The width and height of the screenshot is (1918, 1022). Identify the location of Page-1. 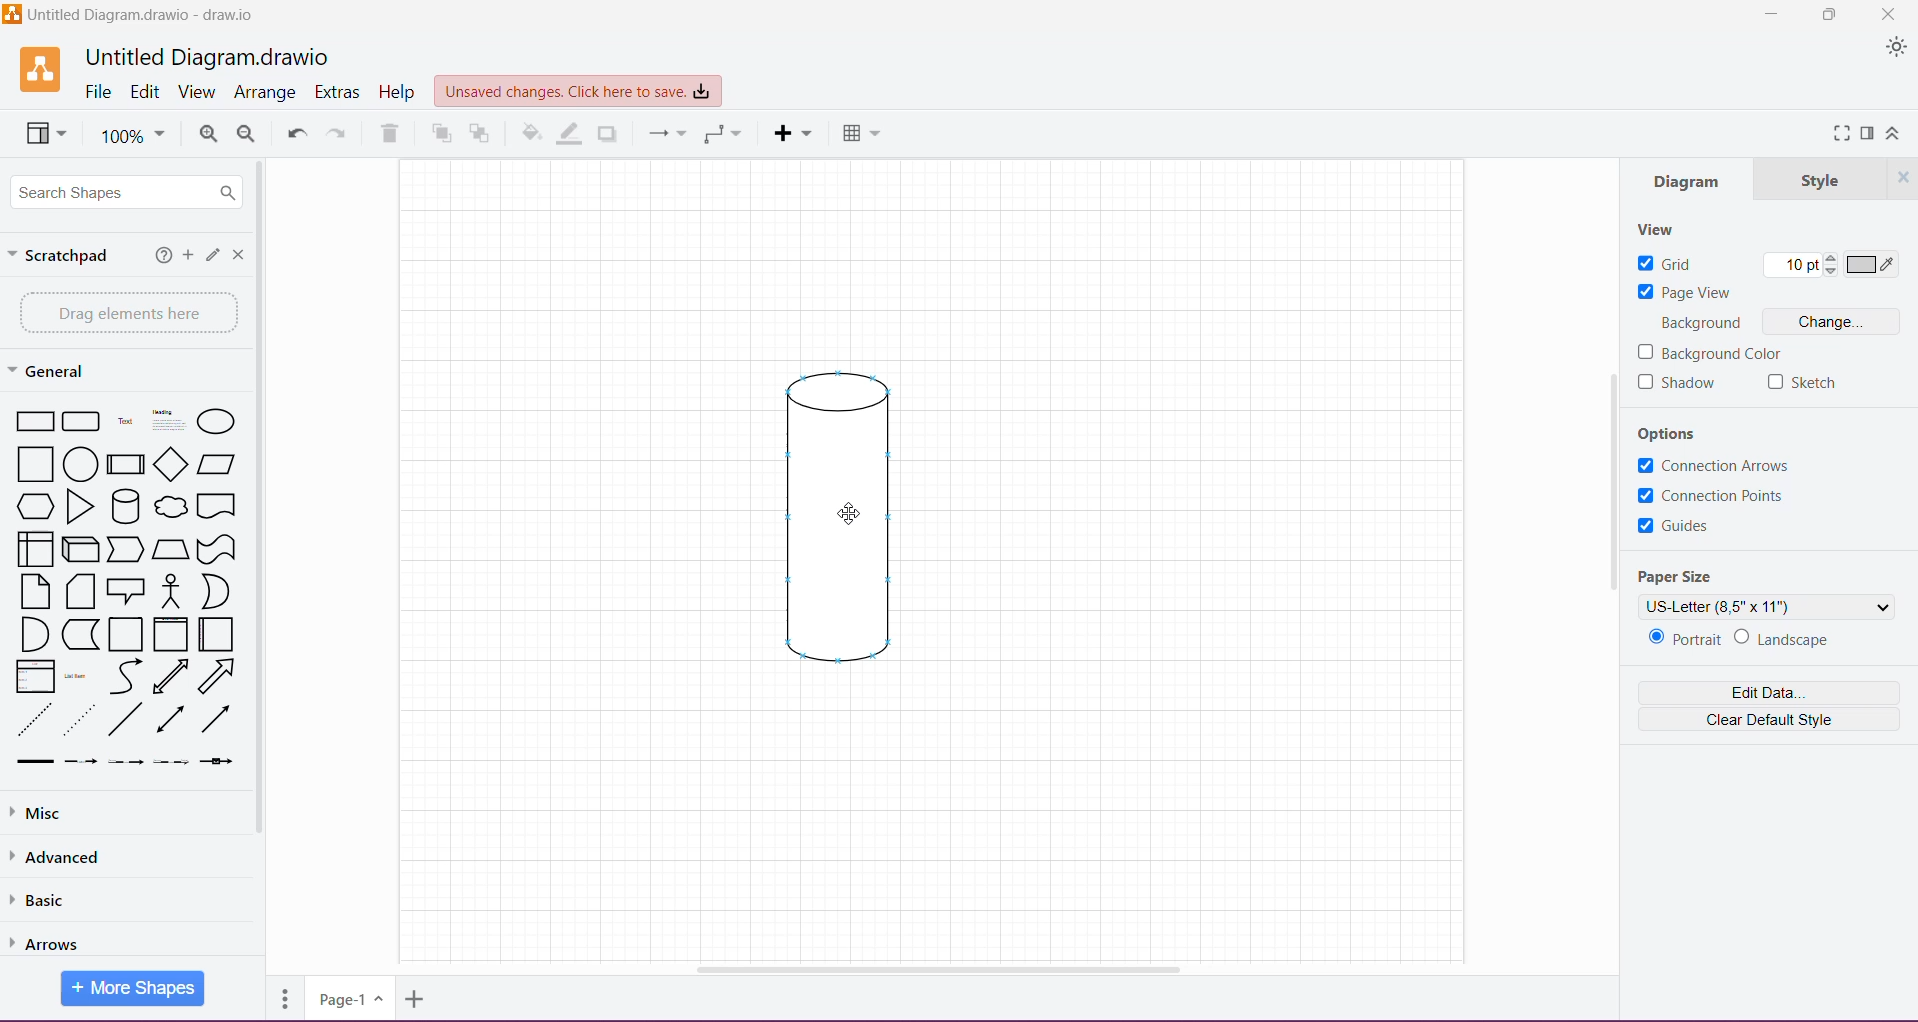
(347, 999).